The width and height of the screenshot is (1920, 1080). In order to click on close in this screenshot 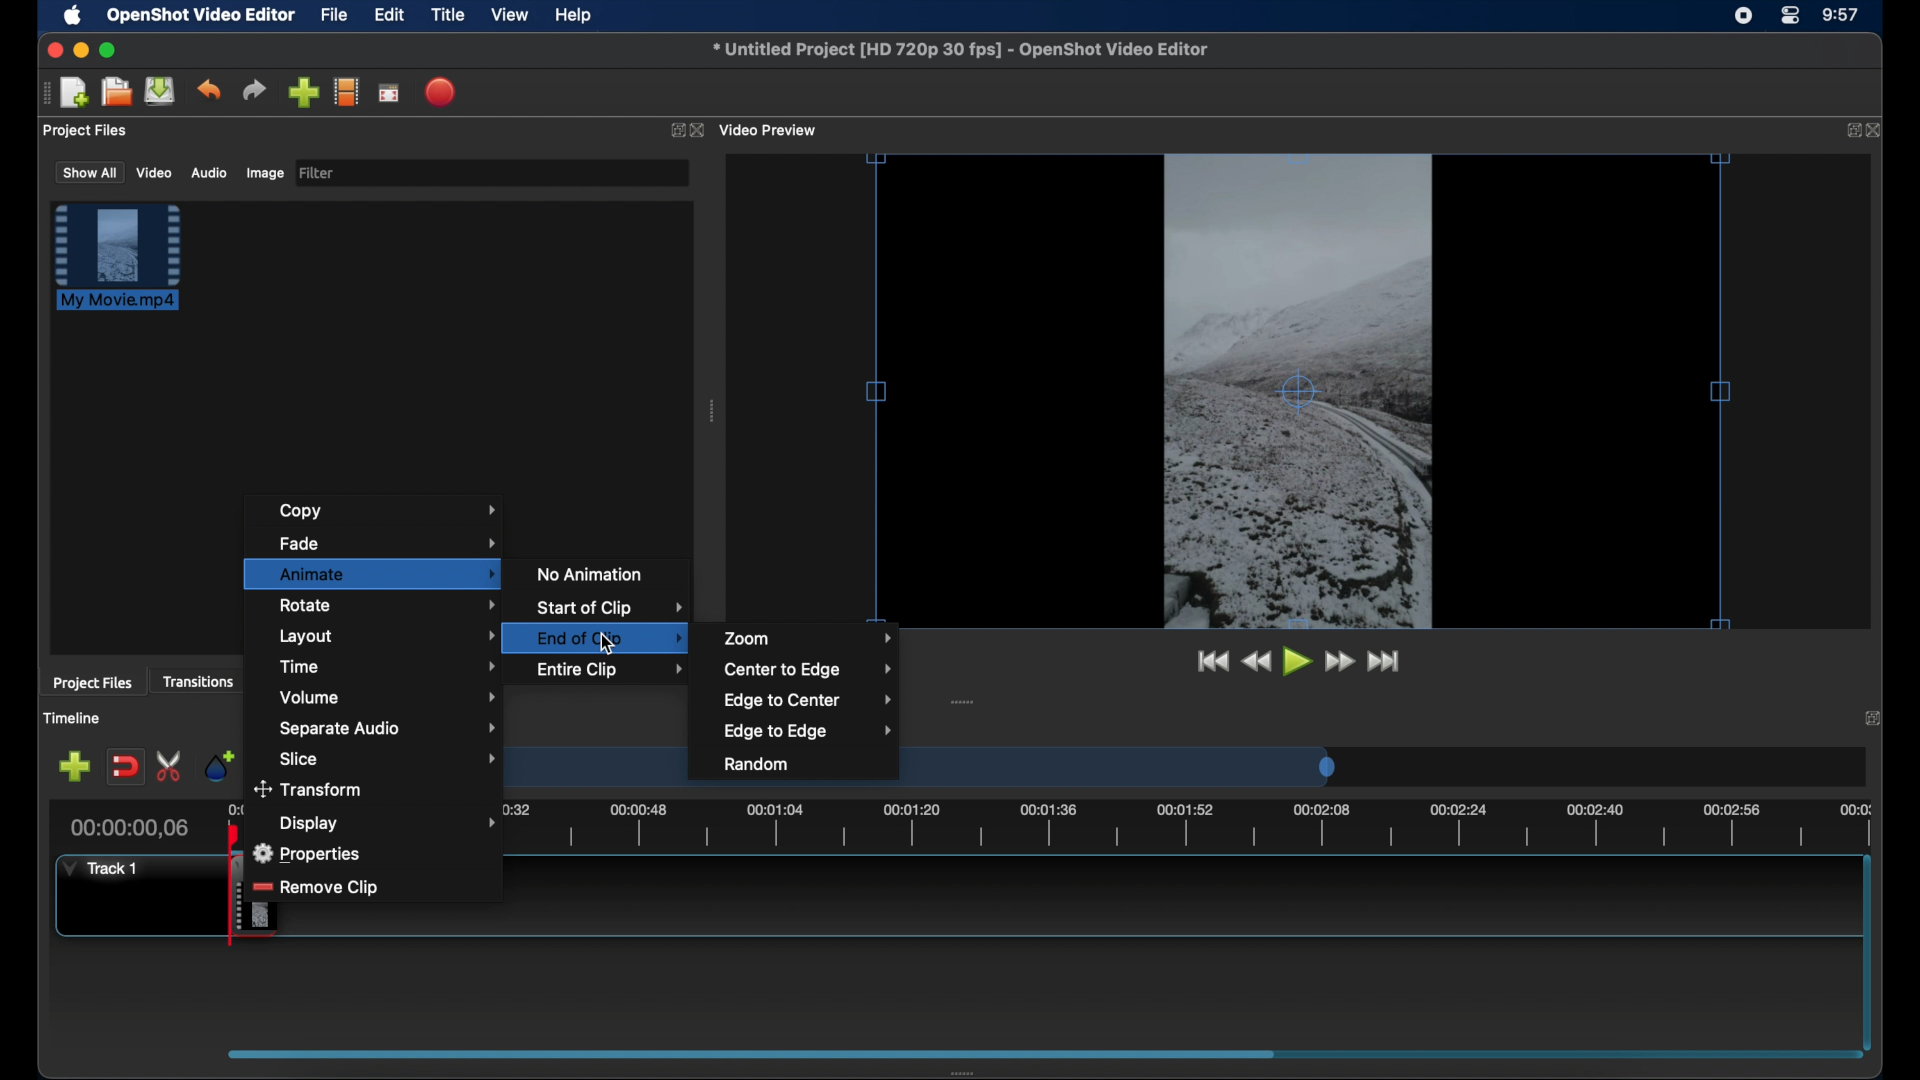, I will do `click(52, 50)`.